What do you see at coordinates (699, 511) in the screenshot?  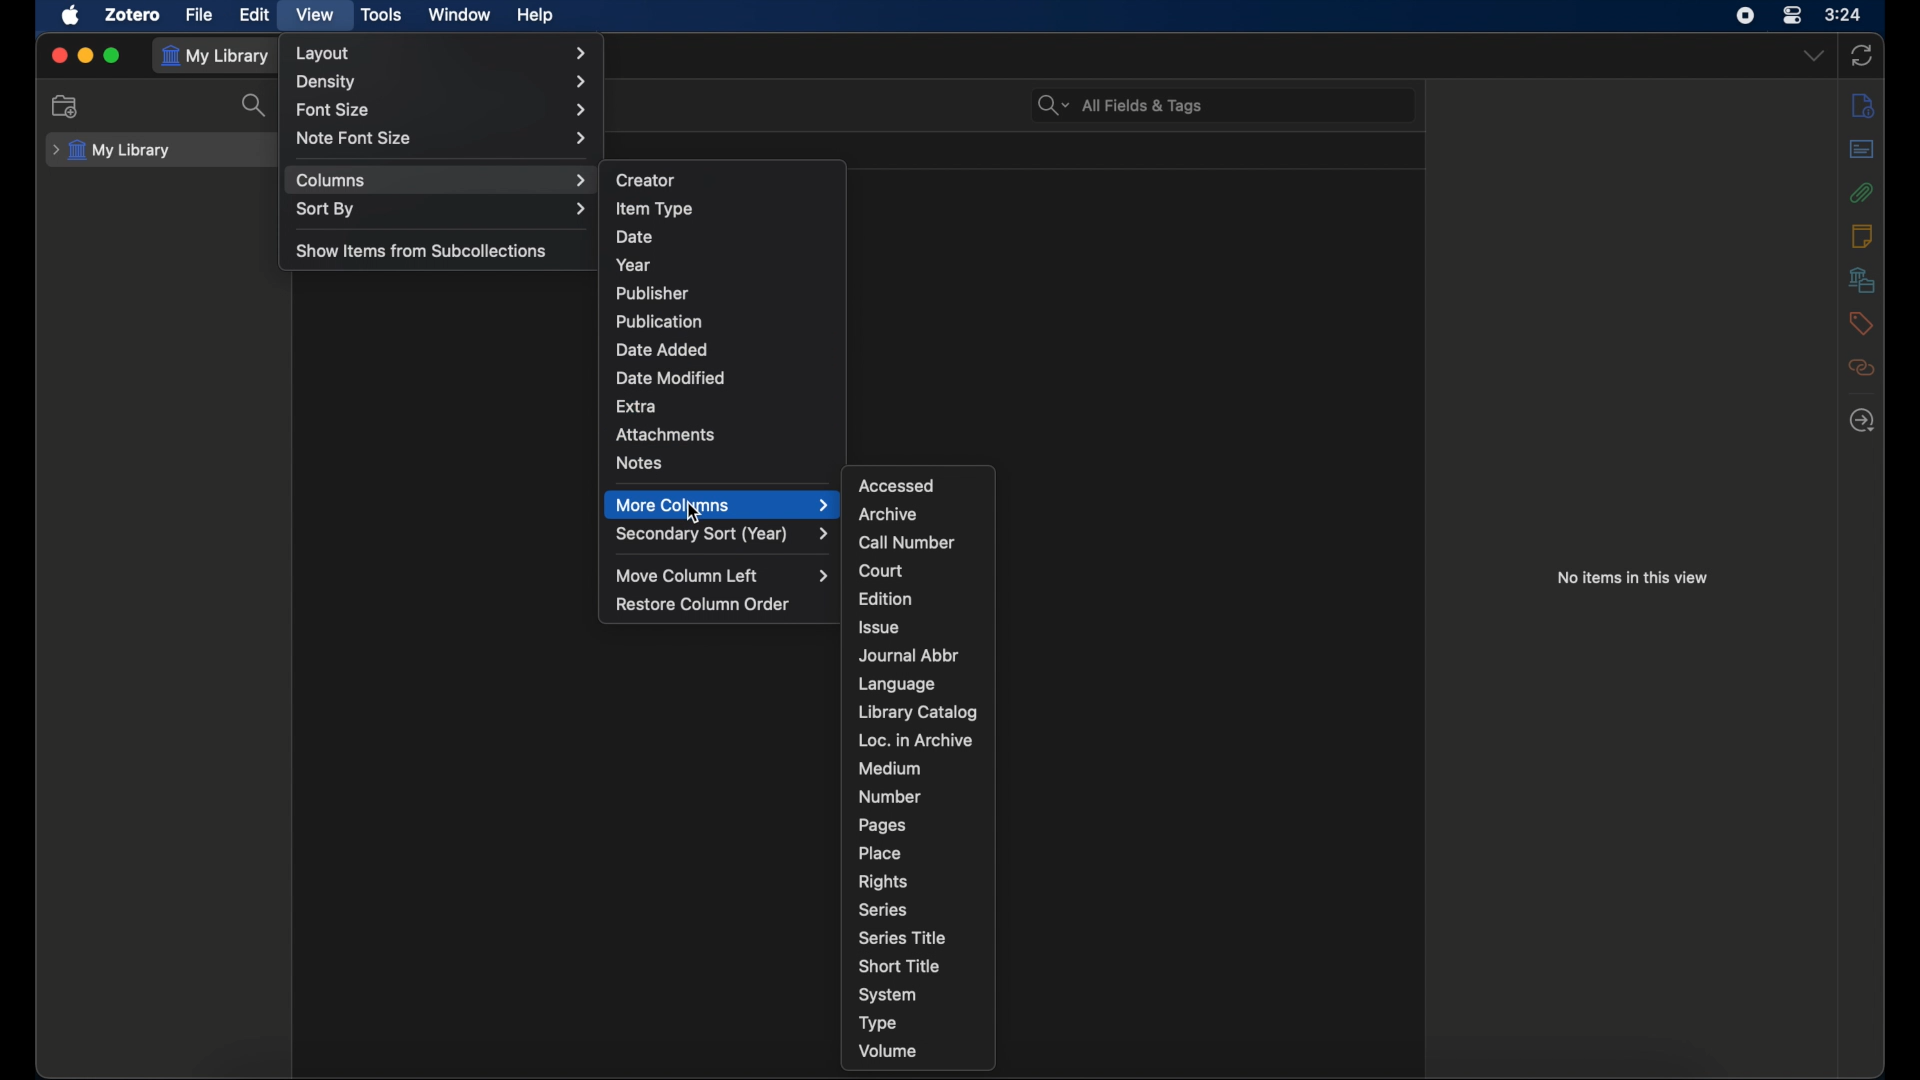 I see `Cursor` at bounding box center [699, 511].